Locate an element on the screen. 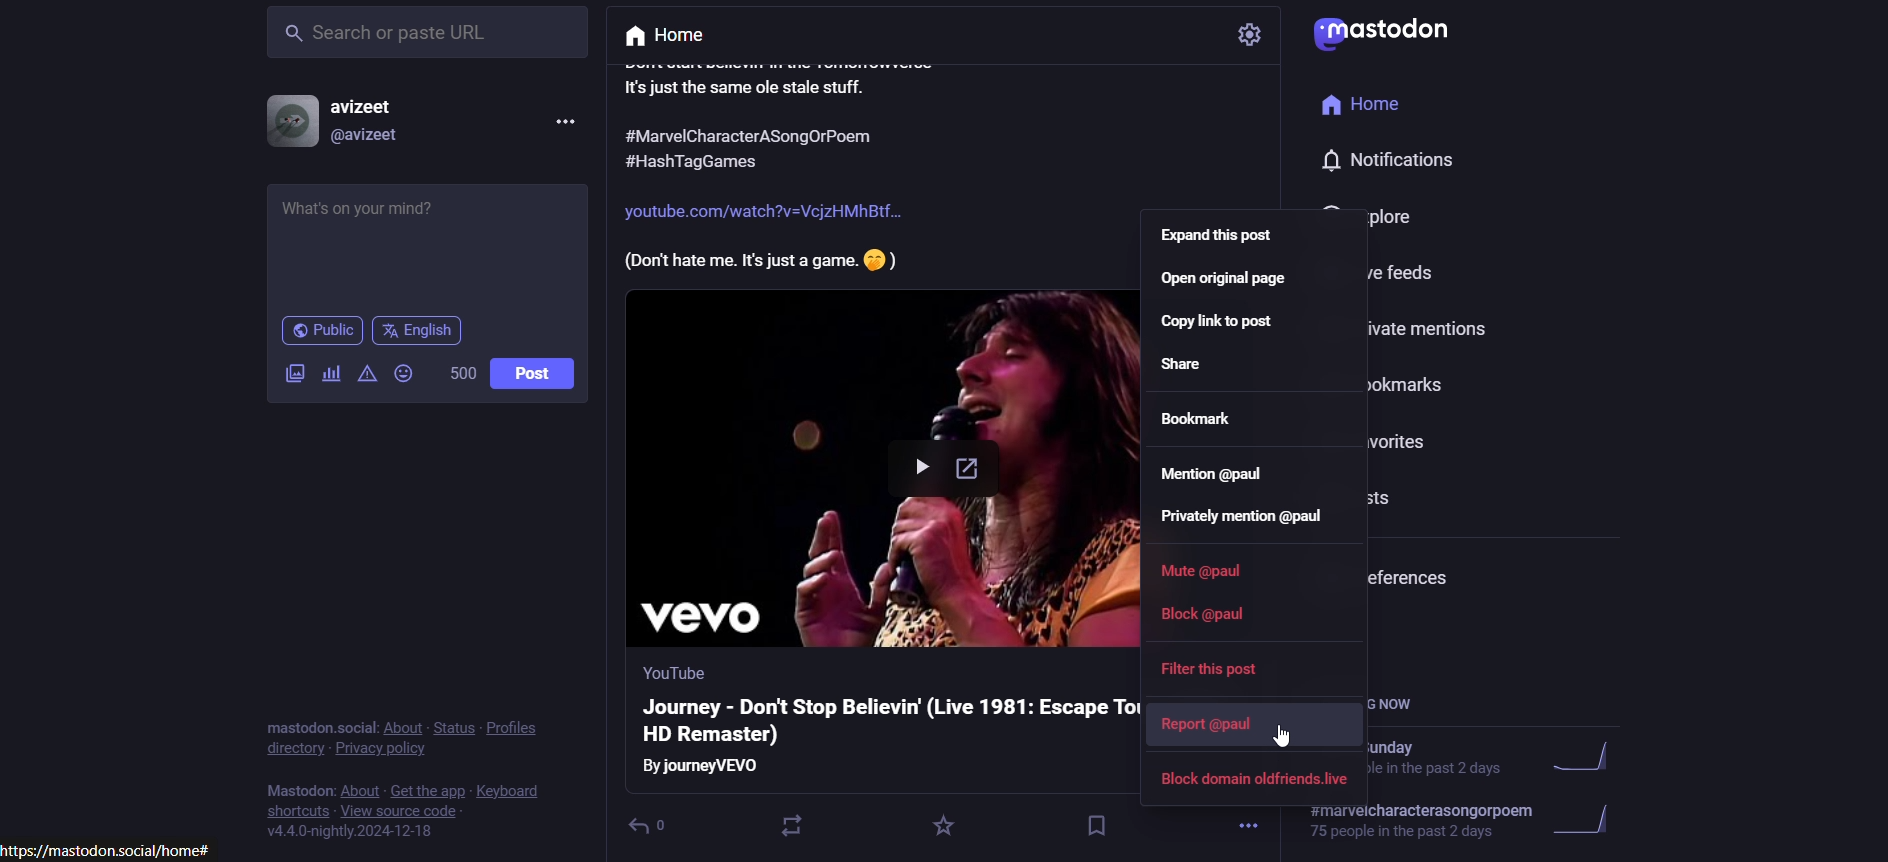 The width and height of the screenshot is (1888, 862). about is located at coordinates (357, 790).